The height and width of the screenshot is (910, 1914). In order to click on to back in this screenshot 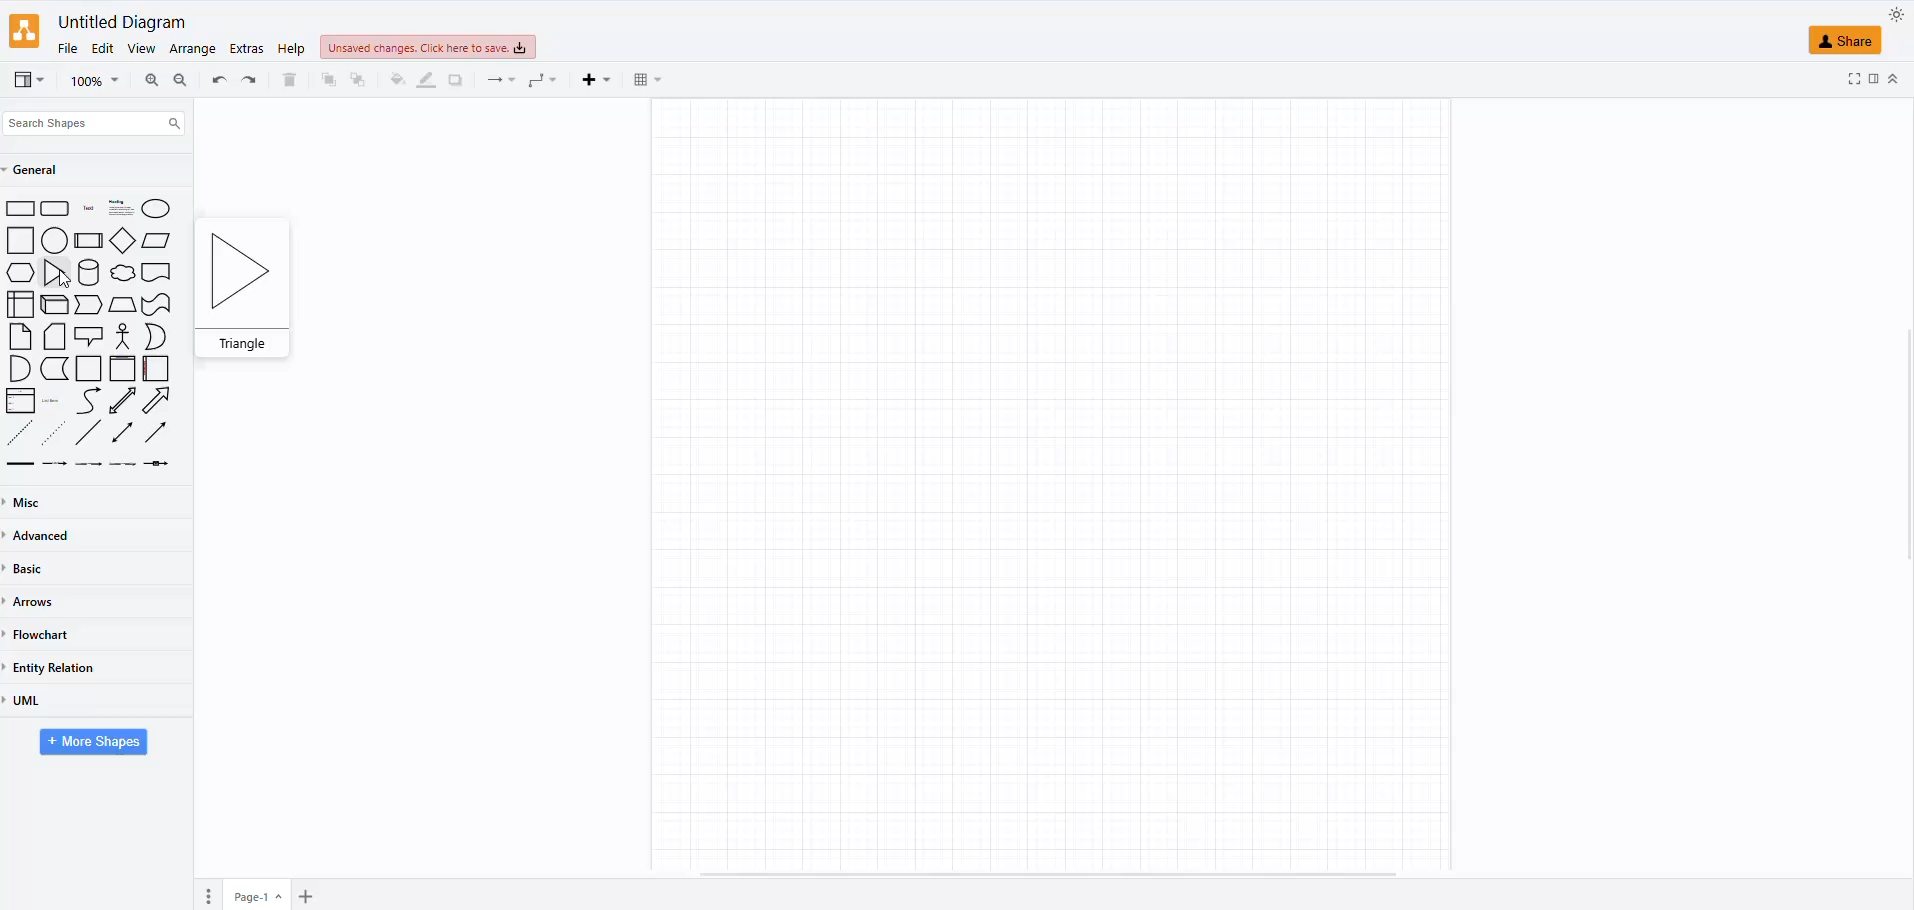, I will do `click(327, 84)`.